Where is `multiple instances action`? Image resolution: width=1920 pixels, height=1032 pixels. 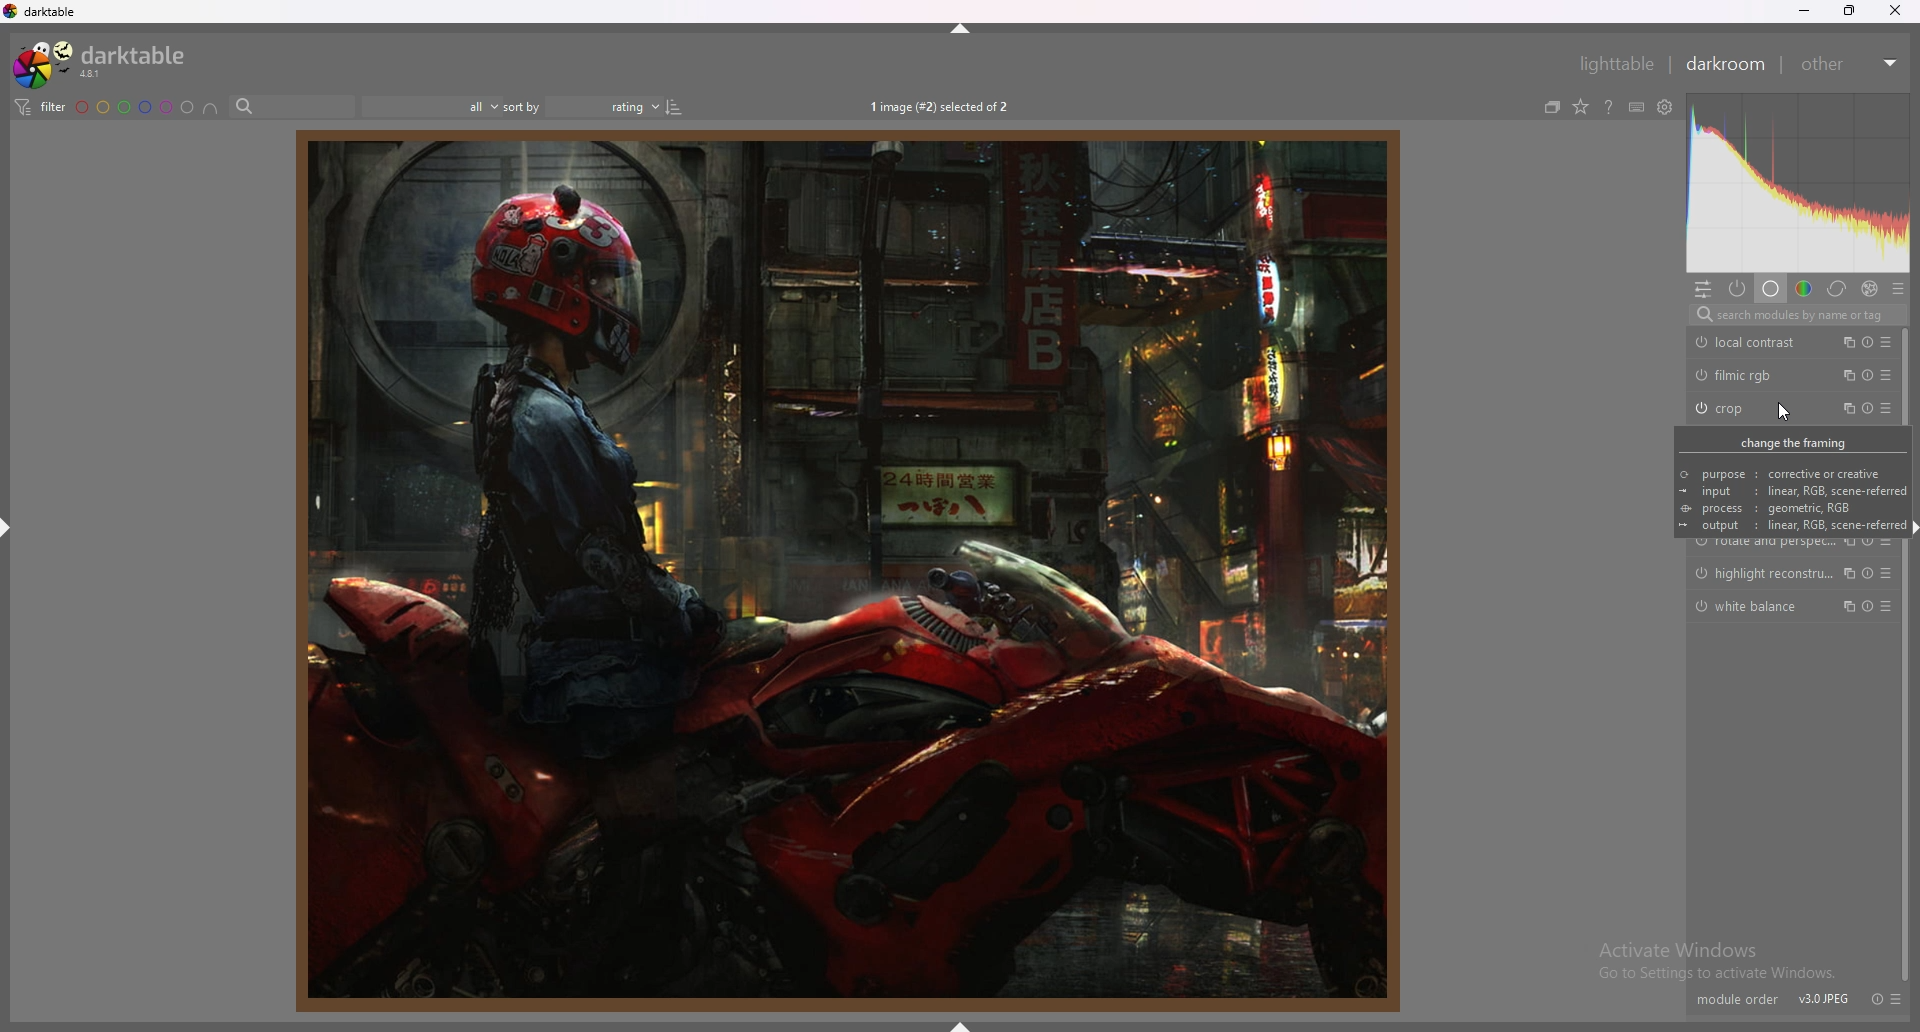
multiple instances action is located at coordinates (1846, 573).